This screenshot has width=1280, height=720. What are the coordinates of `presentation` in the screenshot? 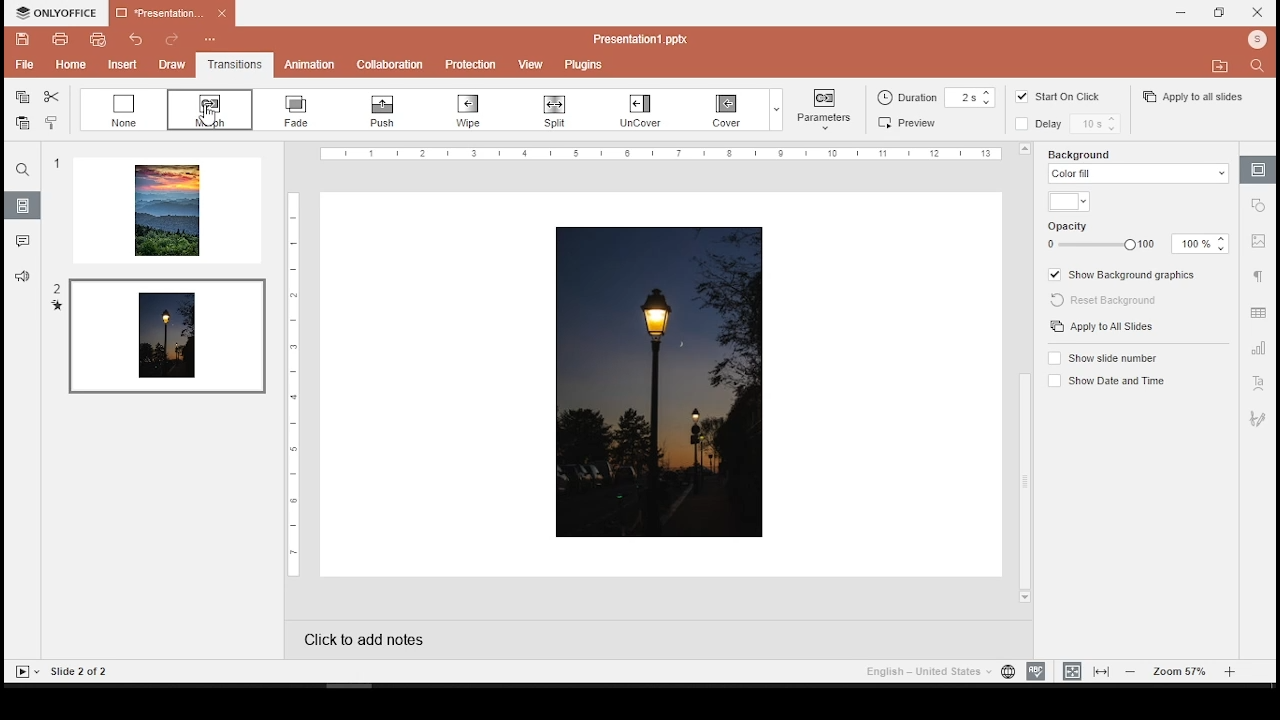 It's located at (173, 14).